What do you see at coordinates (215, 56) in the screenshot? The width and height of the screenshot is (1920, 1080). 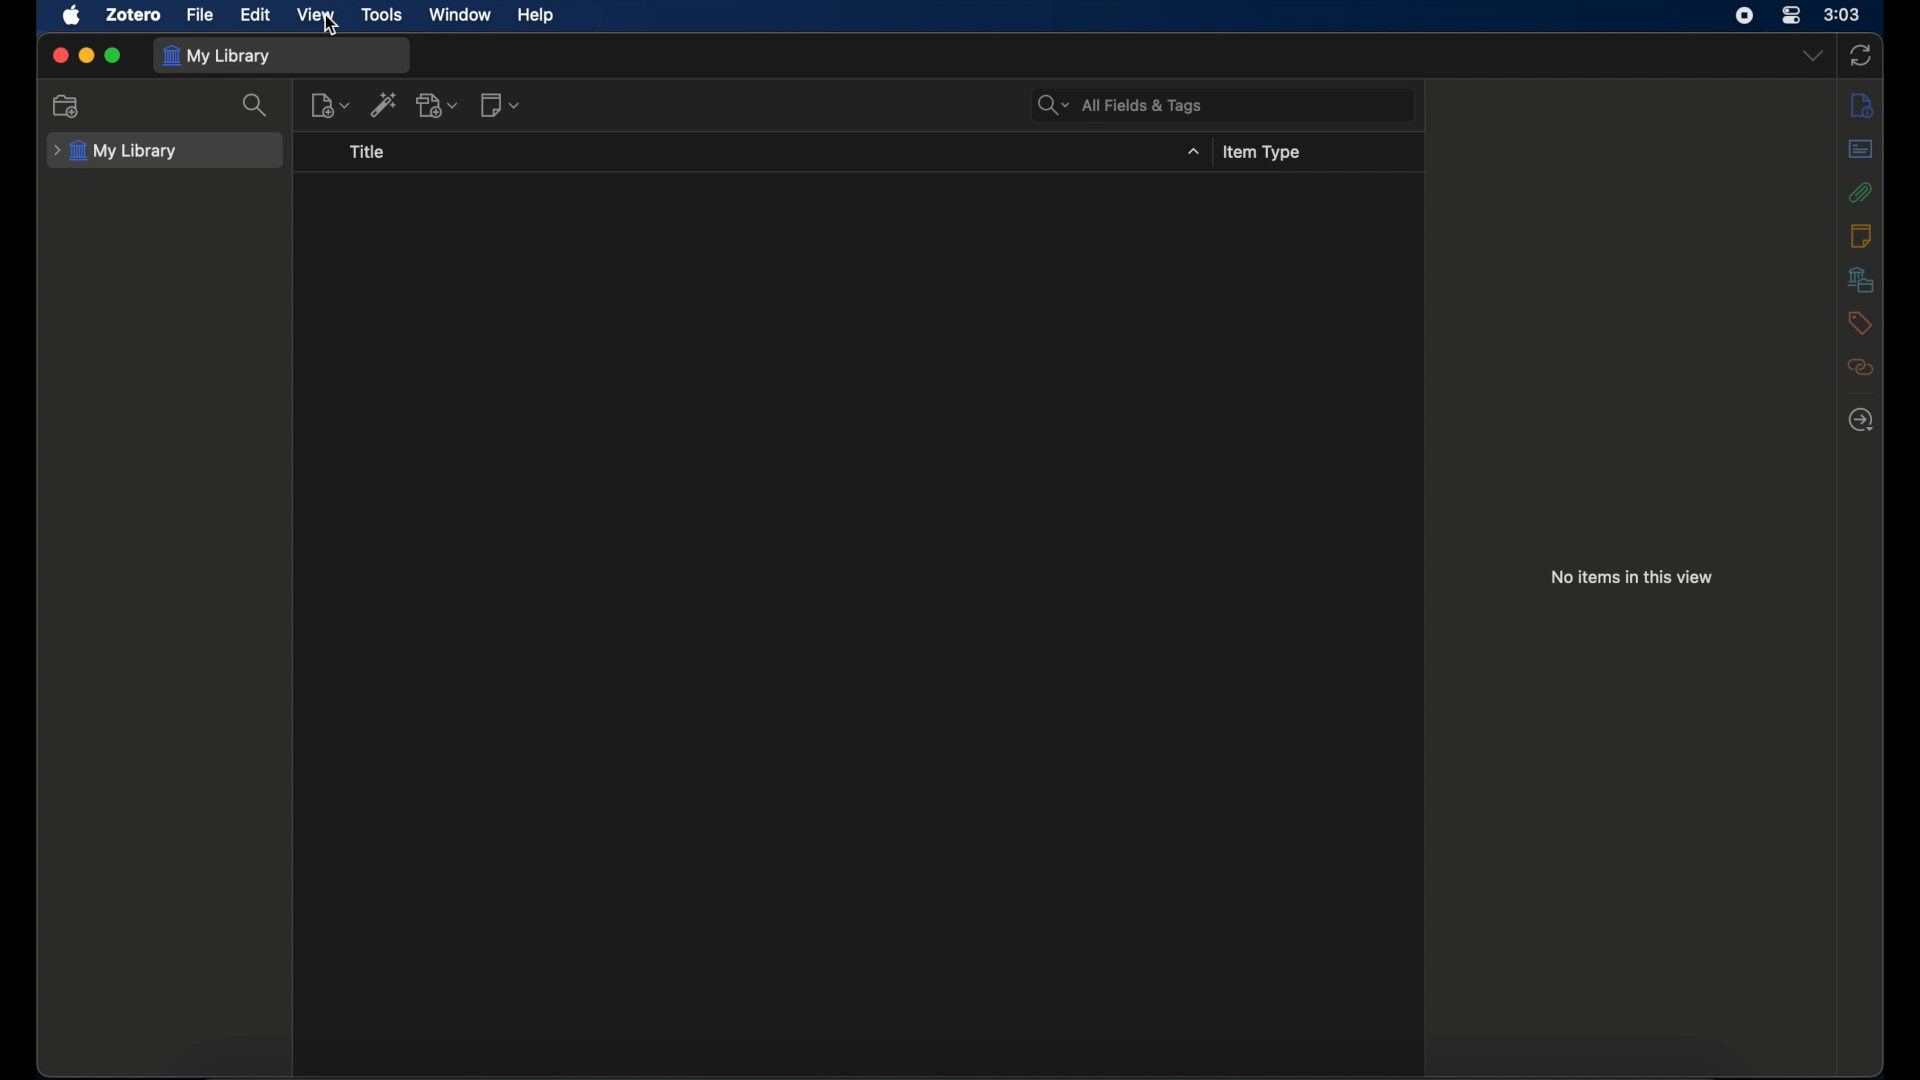 I see `my library` at bounding box center [215, 56].